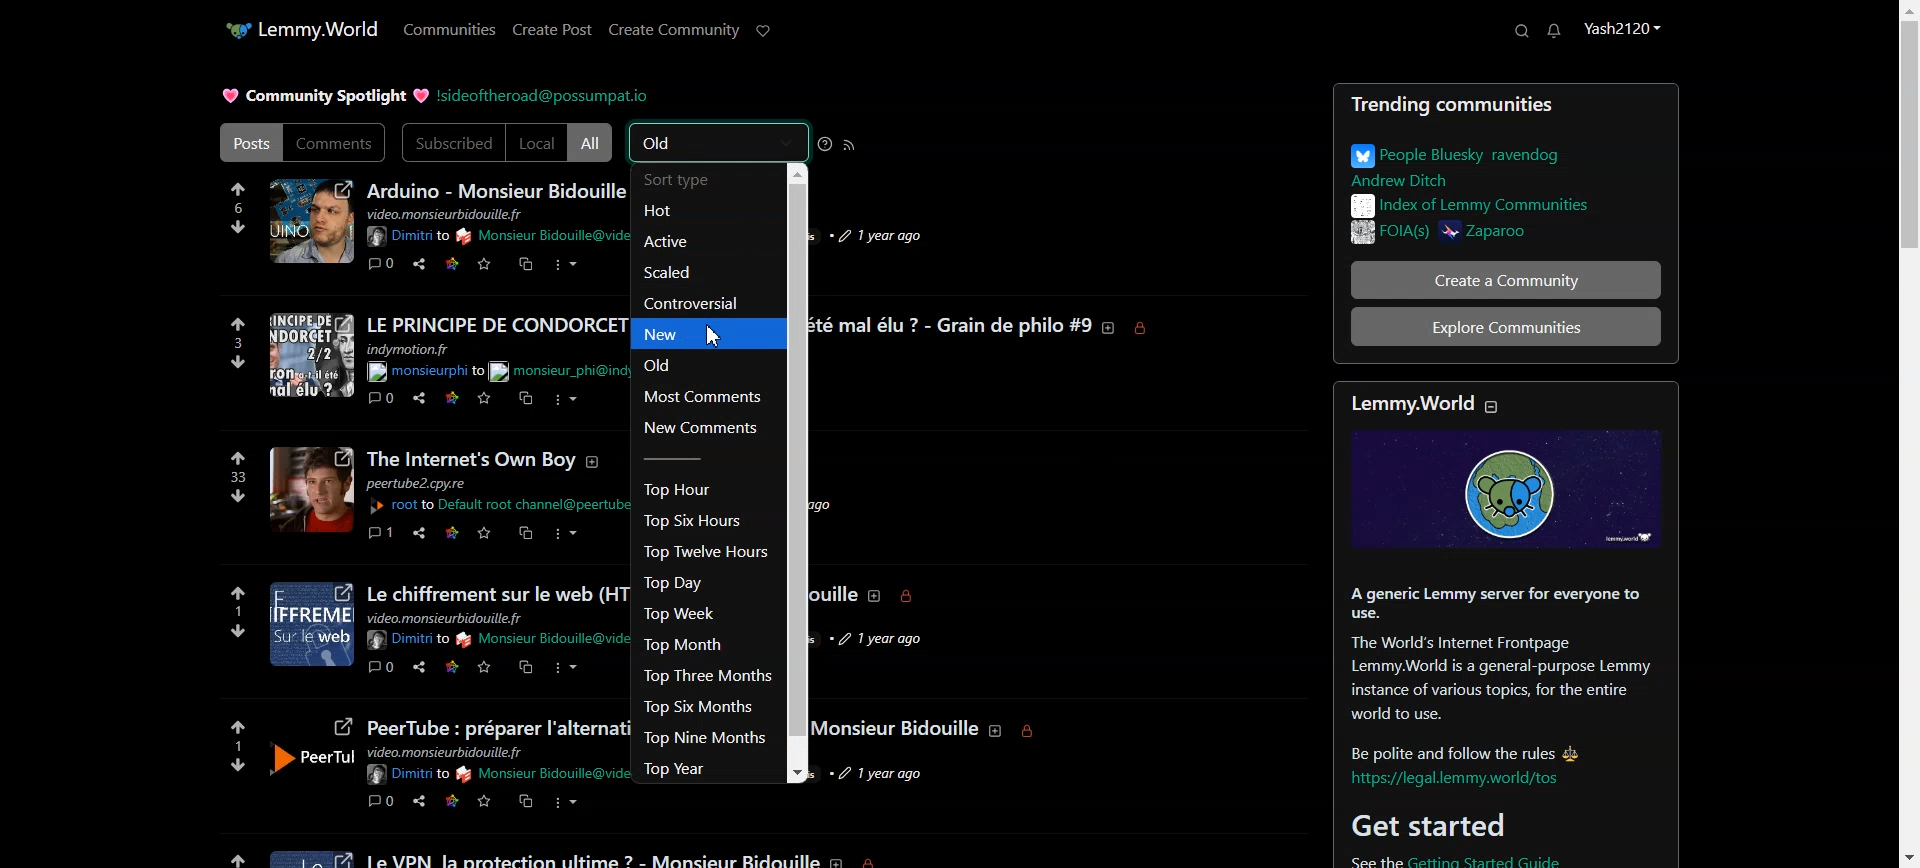 The width and height of the screenshot is (1920, 868). What do you see at coordinates (1493, 279) in the screenshot?
I see `Create a Community` at bounding box center [1493, 279].